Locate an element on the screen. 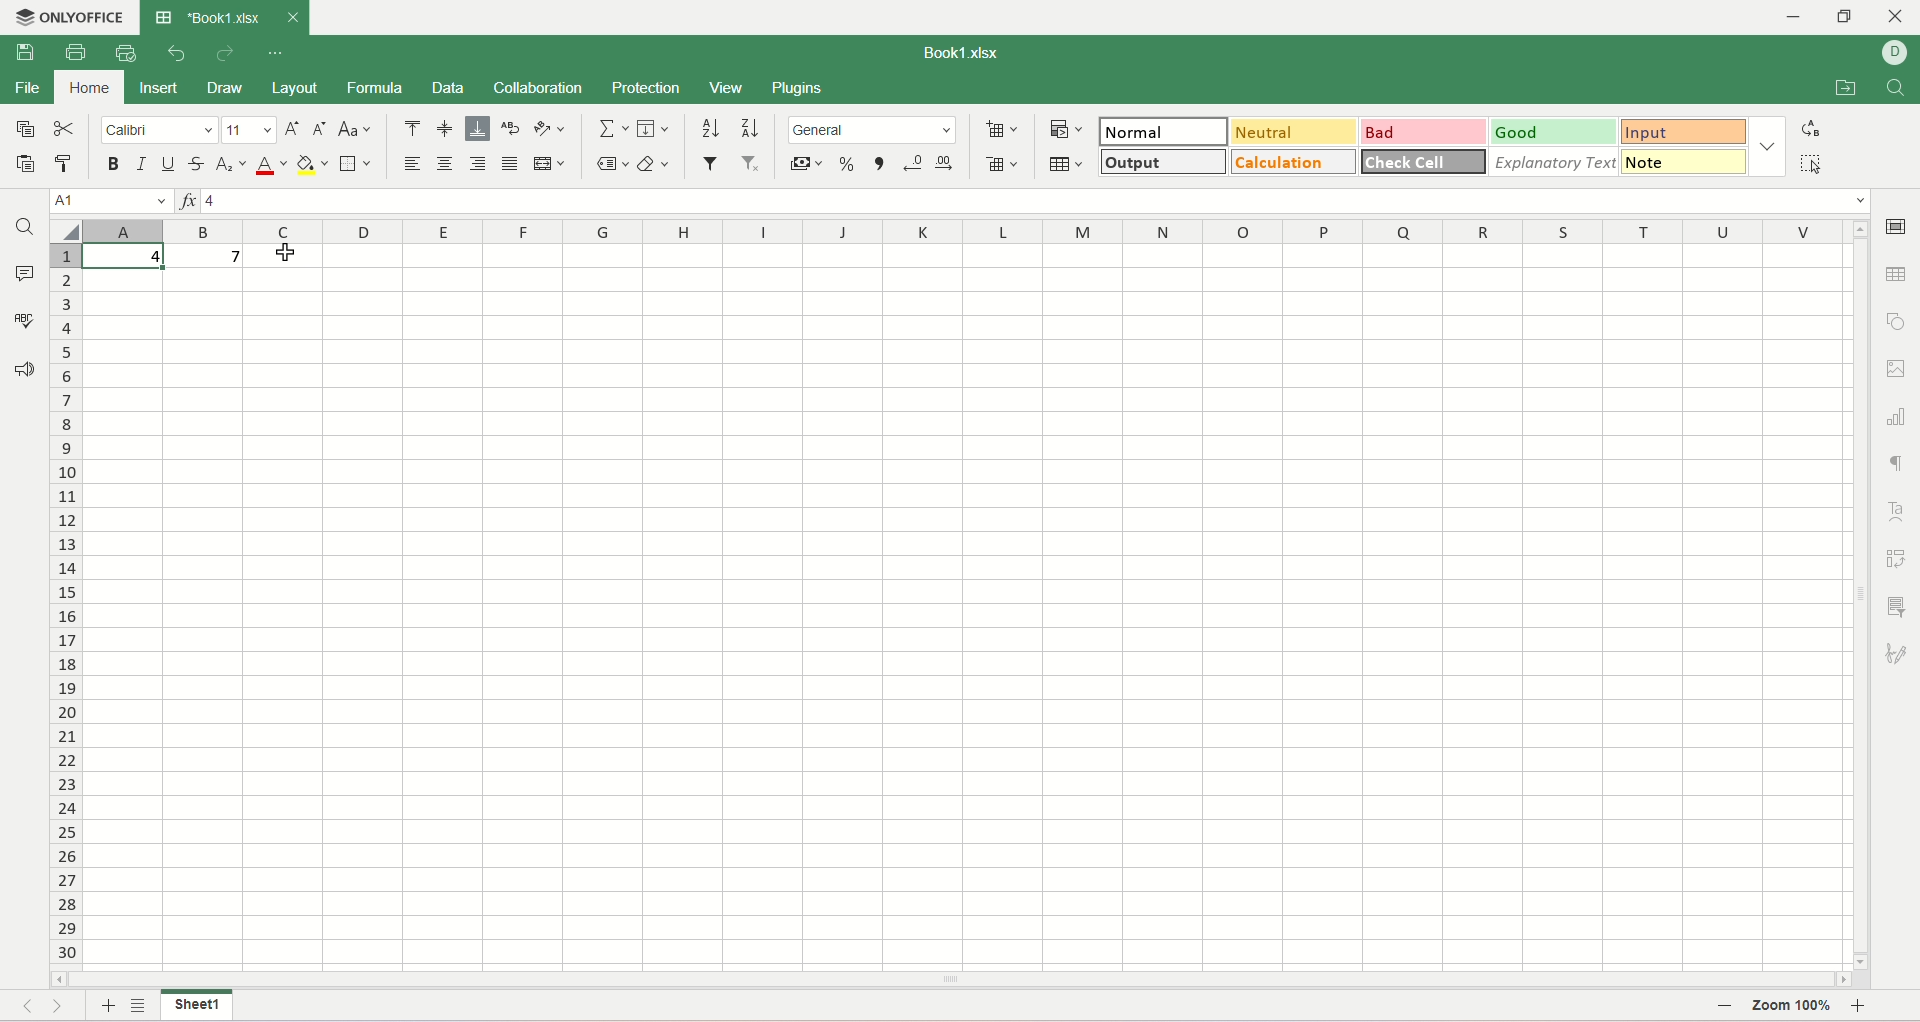  columns is located at coordinates (967, 231).